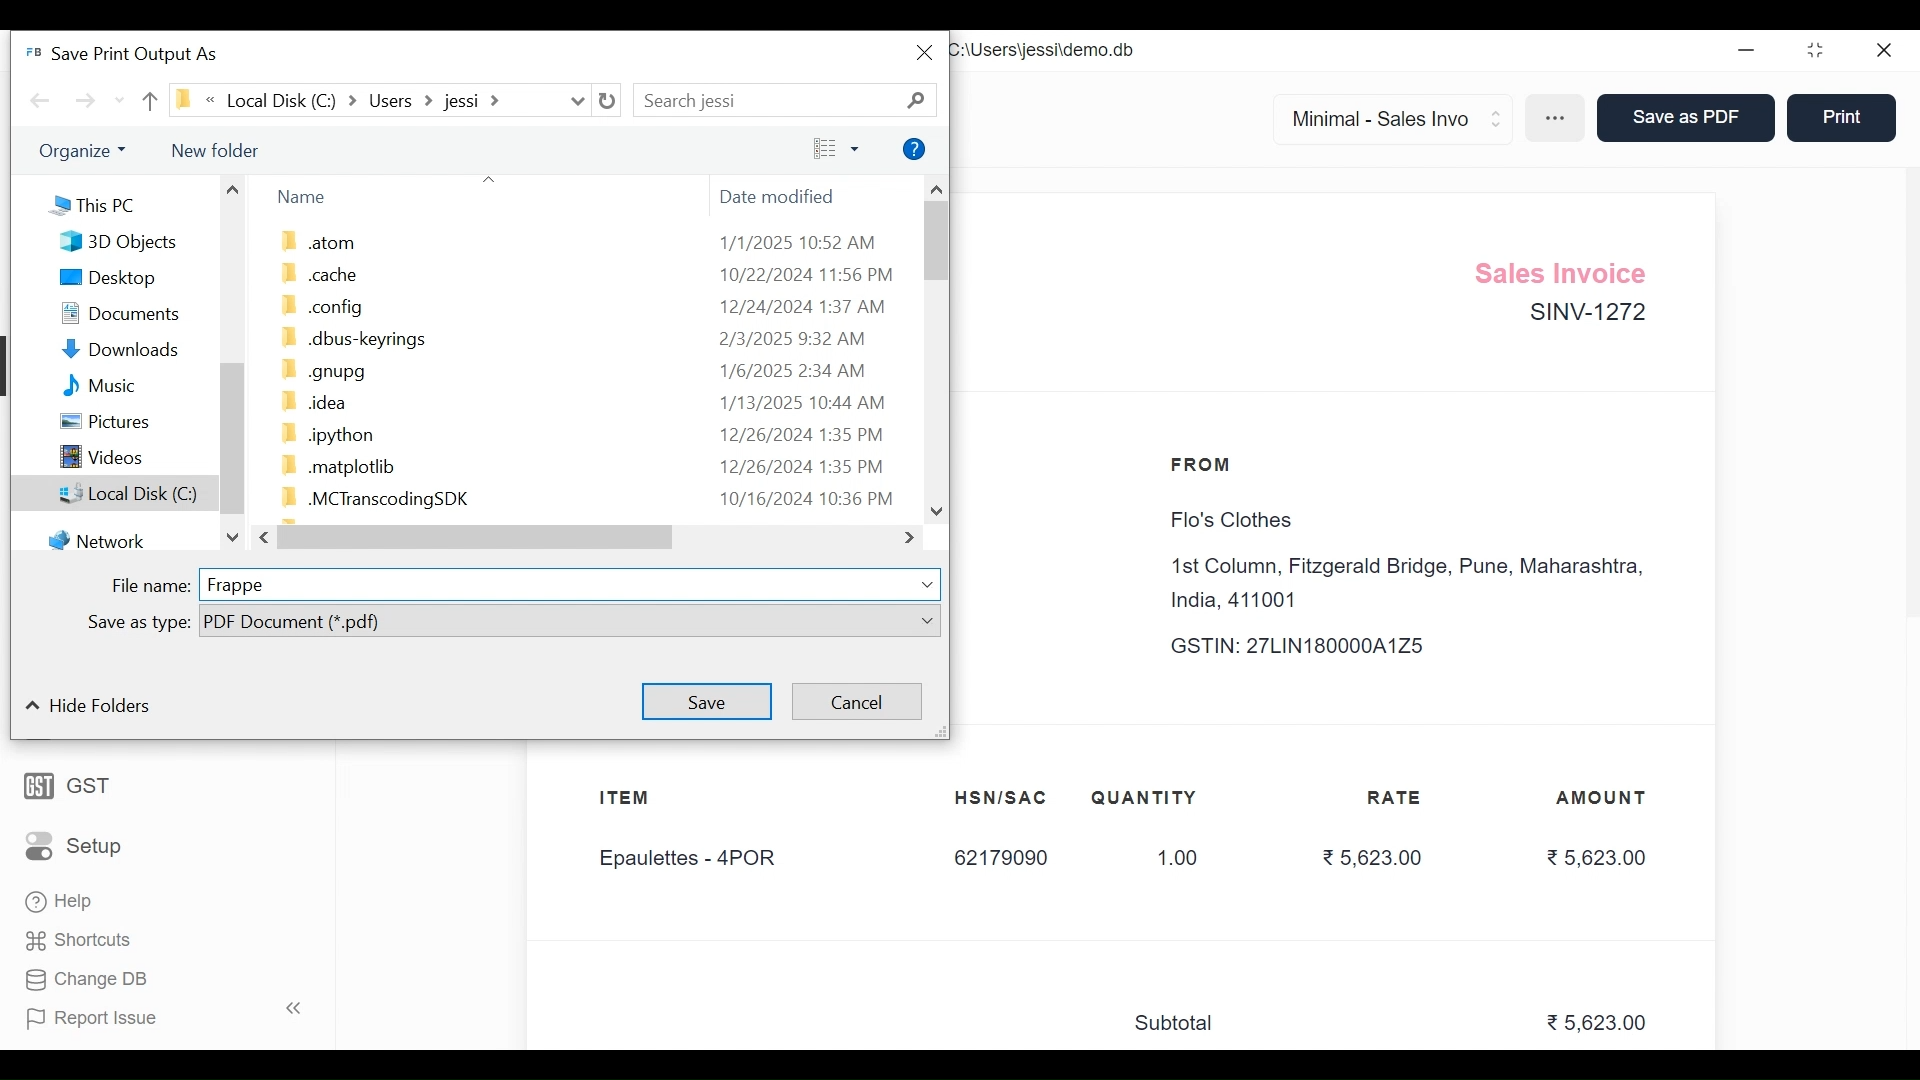  Describe the element at coordinates (699, 860) in the screenshot. I see `Epaulettes - 4POR` at that location.